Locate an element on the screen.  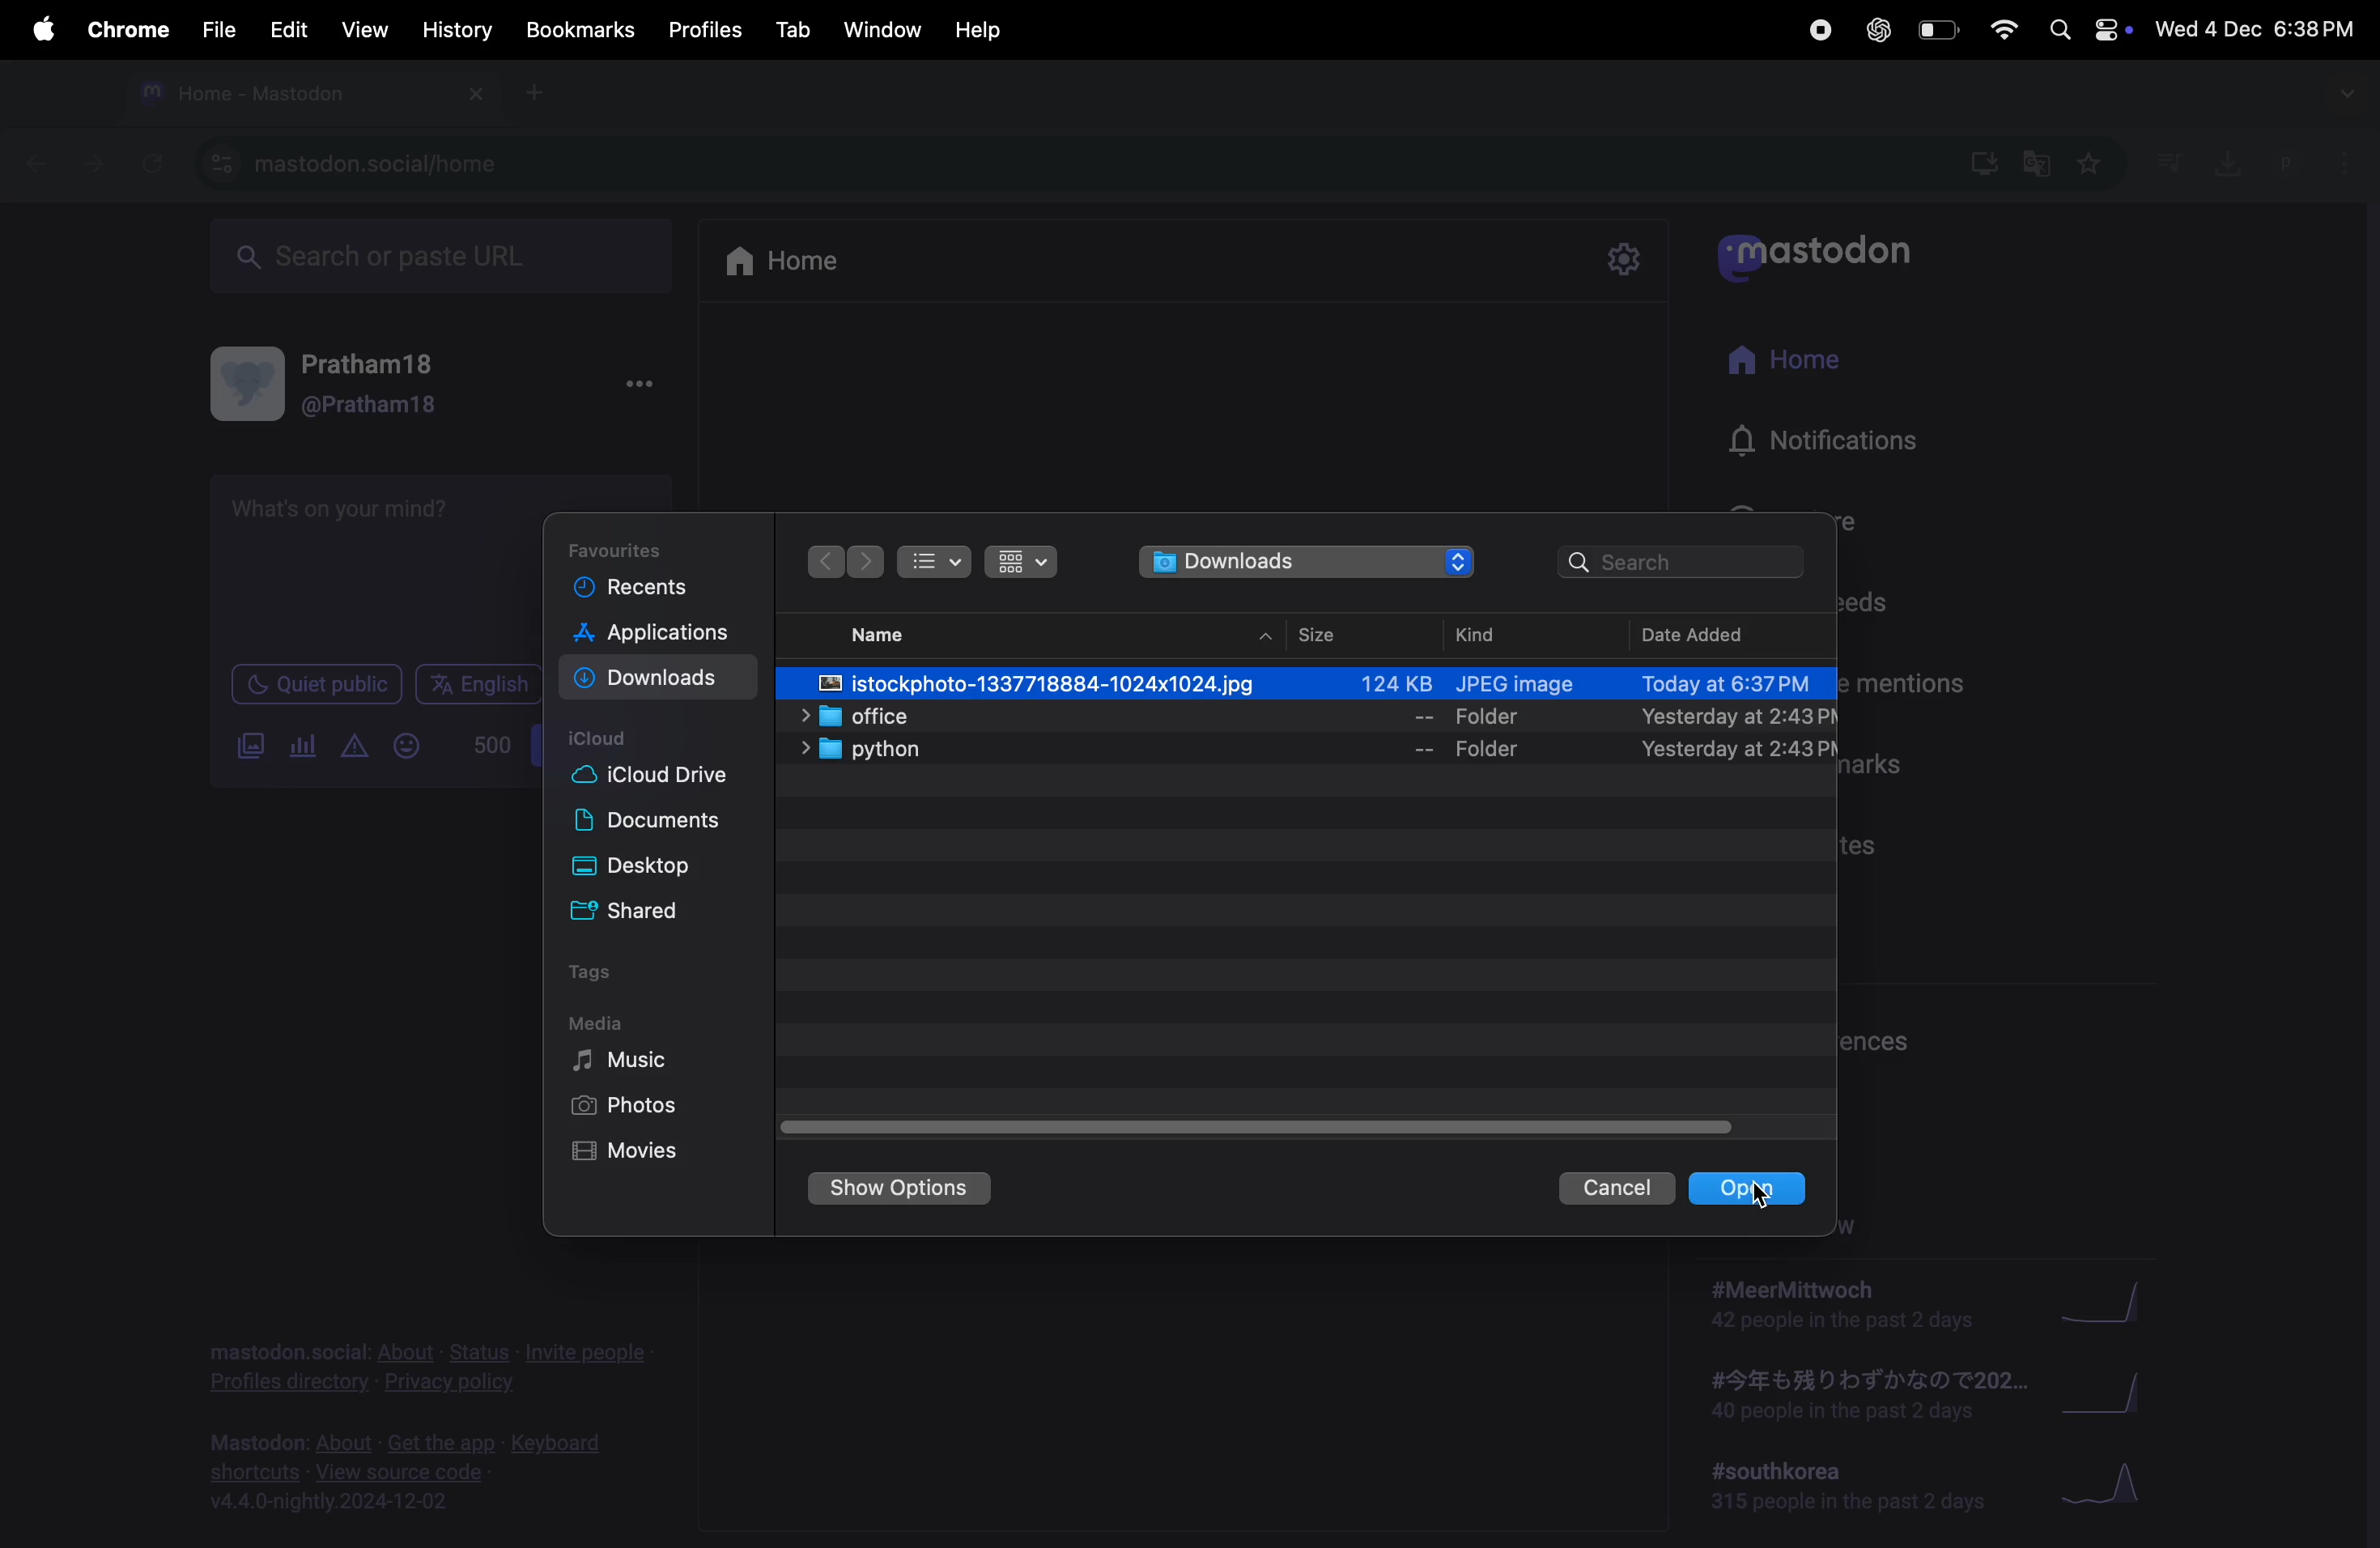
edit is located at coordinates (288, 28).